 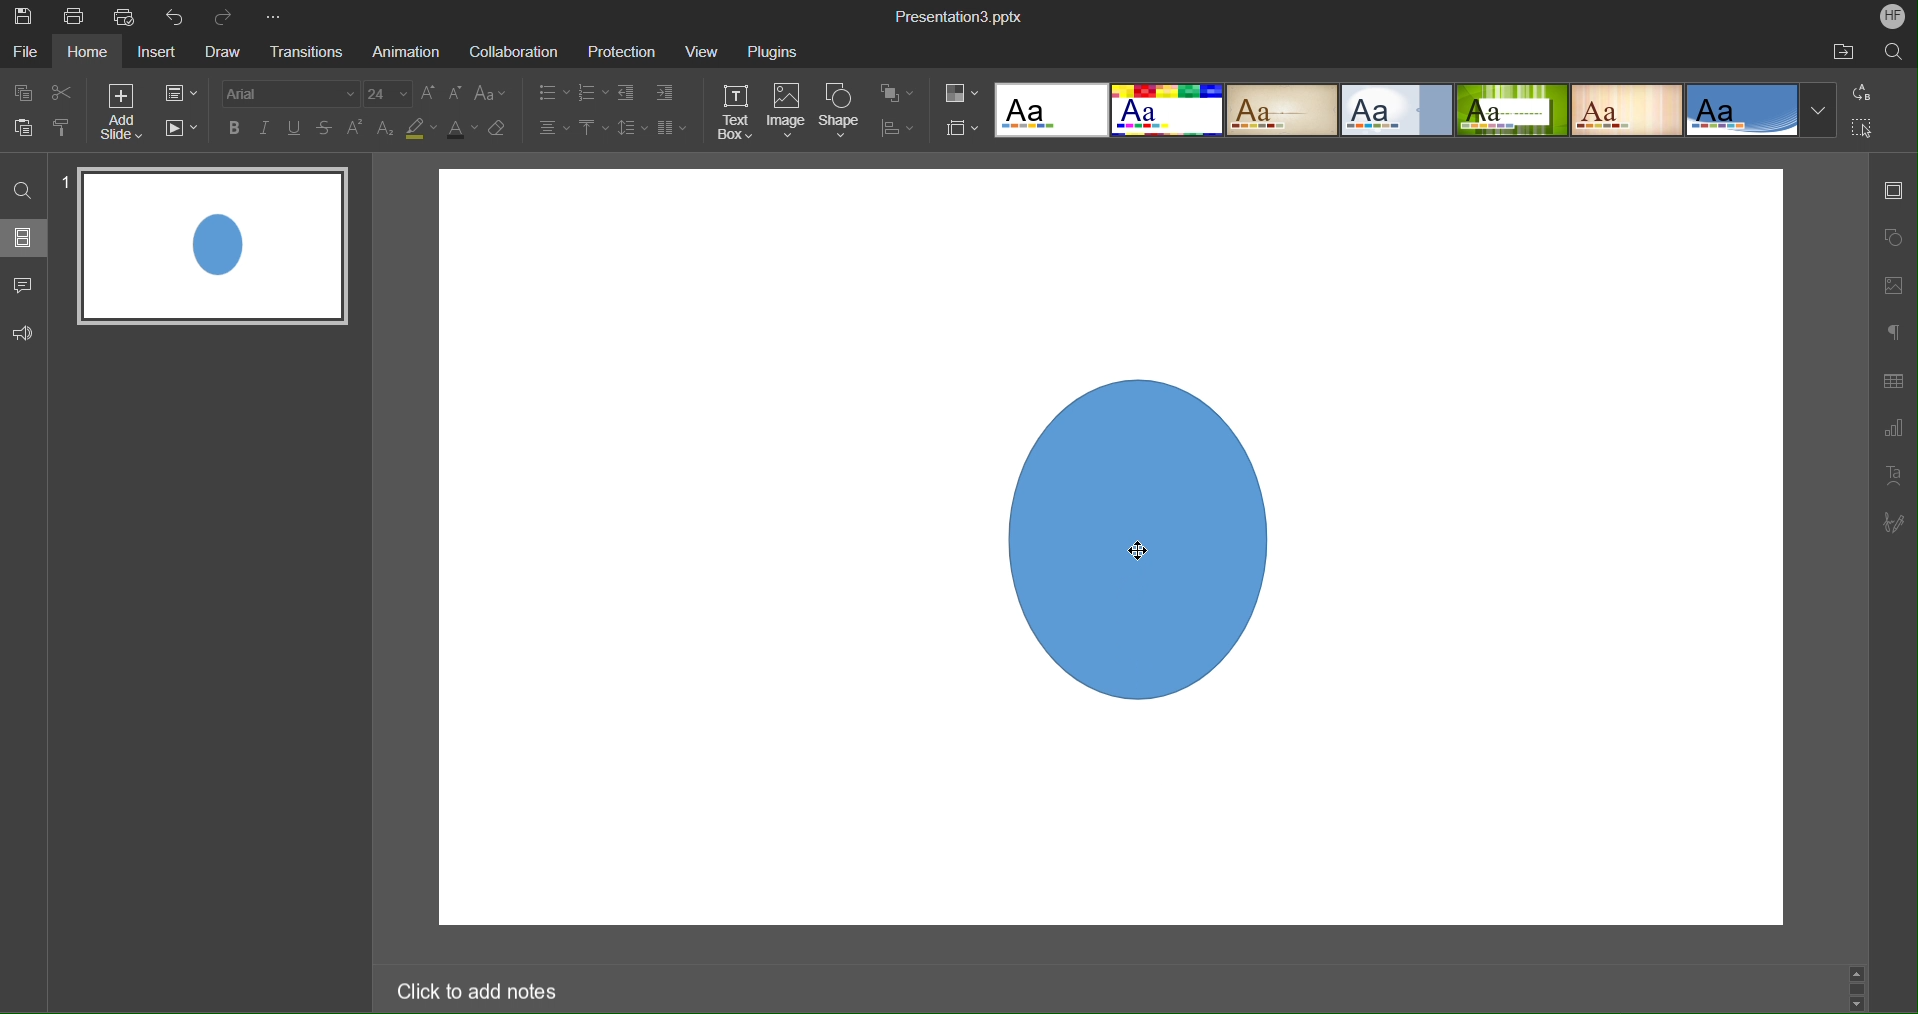 I want to click on Open File Location, so click(x=1840, y=52).